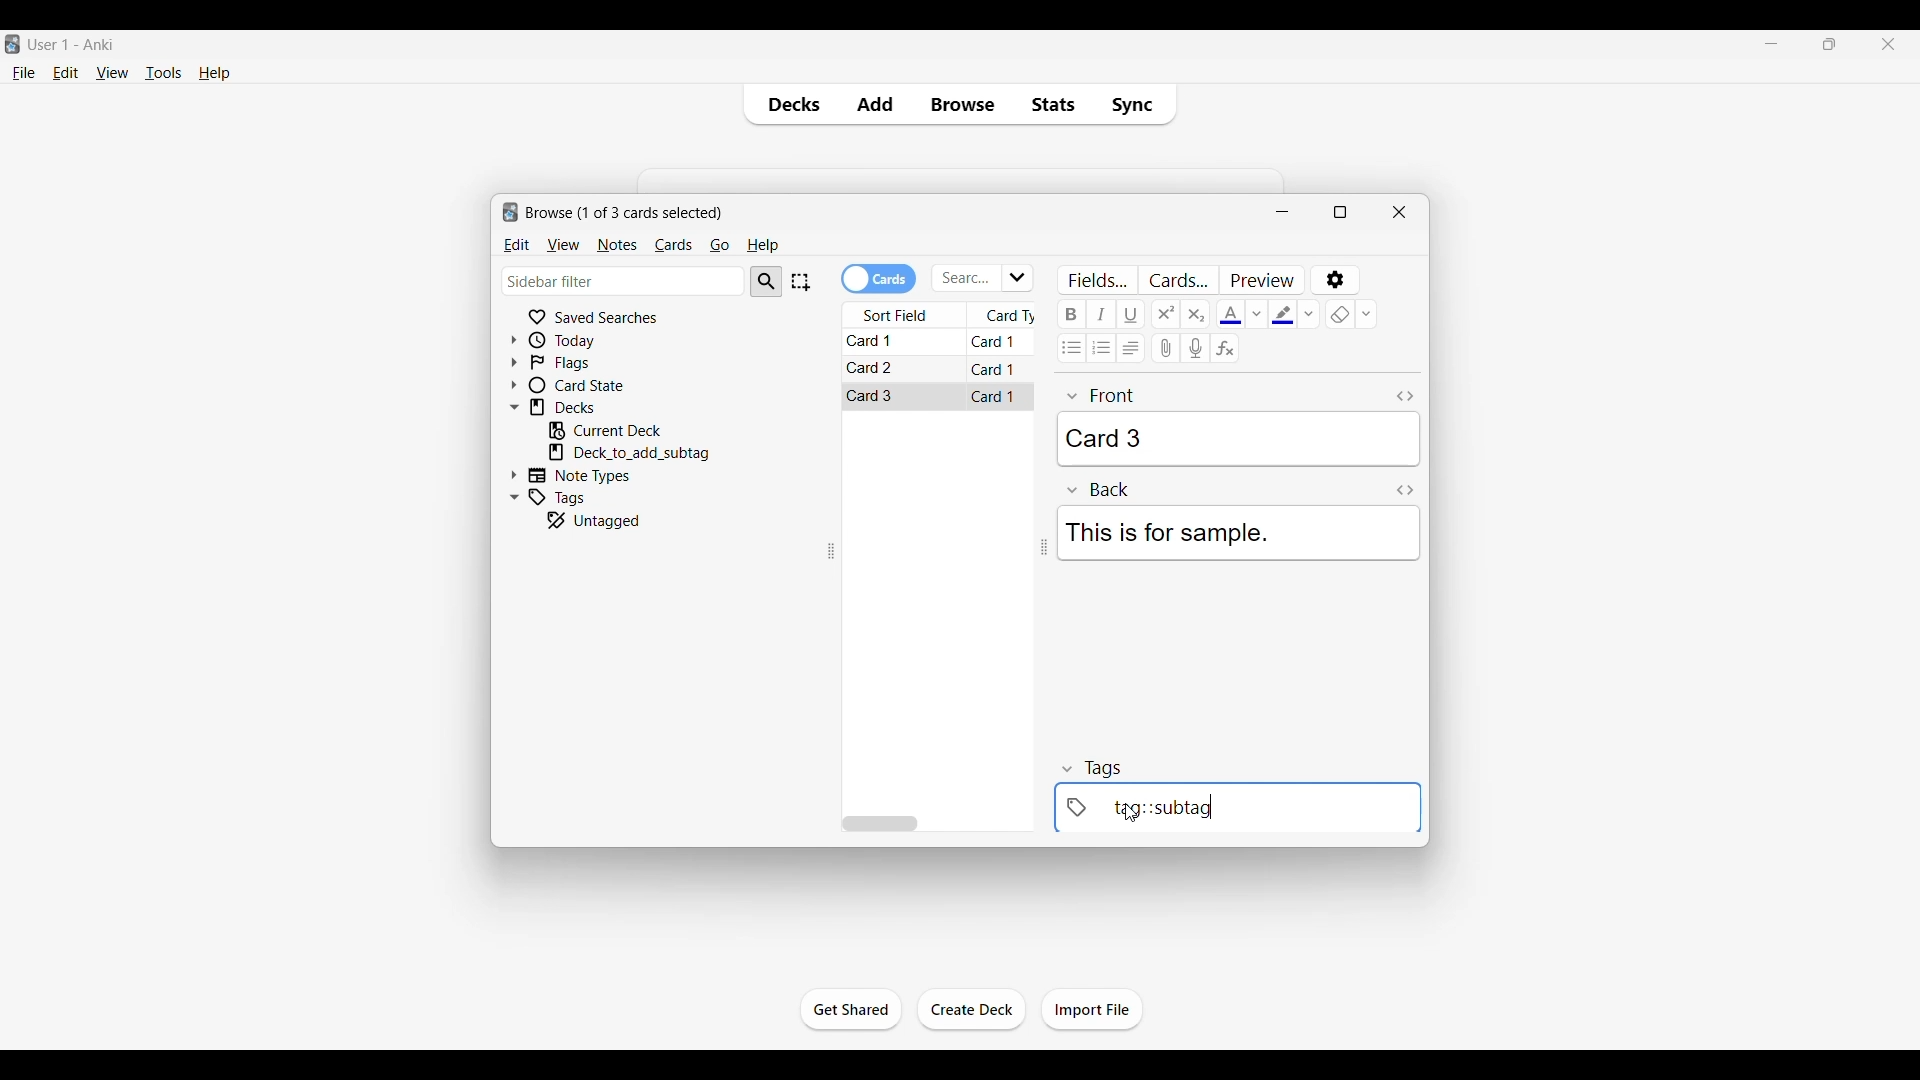 Image resolution: width=1920 pixels, height=1080 pixels. Describe the element at coordinates (1091, 768) in the screenshot. I see `tags` at that location.